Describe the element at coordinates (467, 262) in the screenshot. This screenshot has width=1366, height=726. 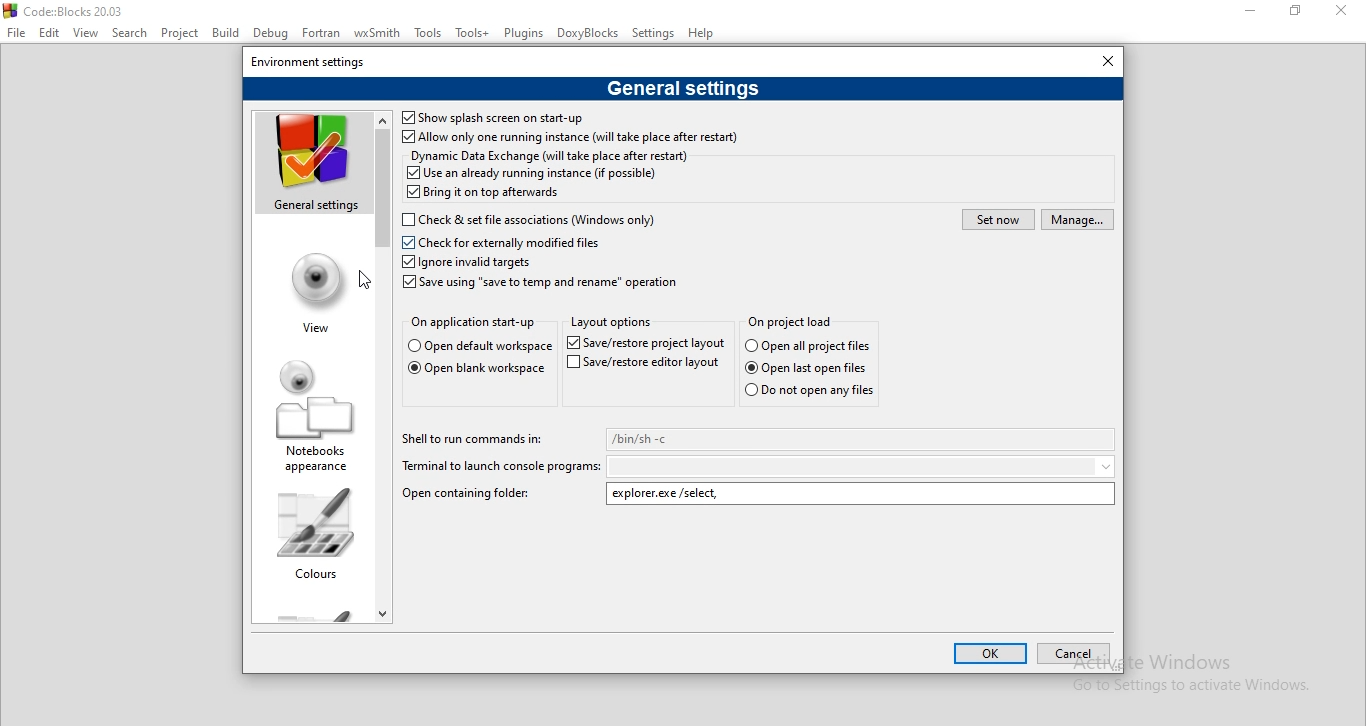
I see `Ignore invalid targets` at that location.